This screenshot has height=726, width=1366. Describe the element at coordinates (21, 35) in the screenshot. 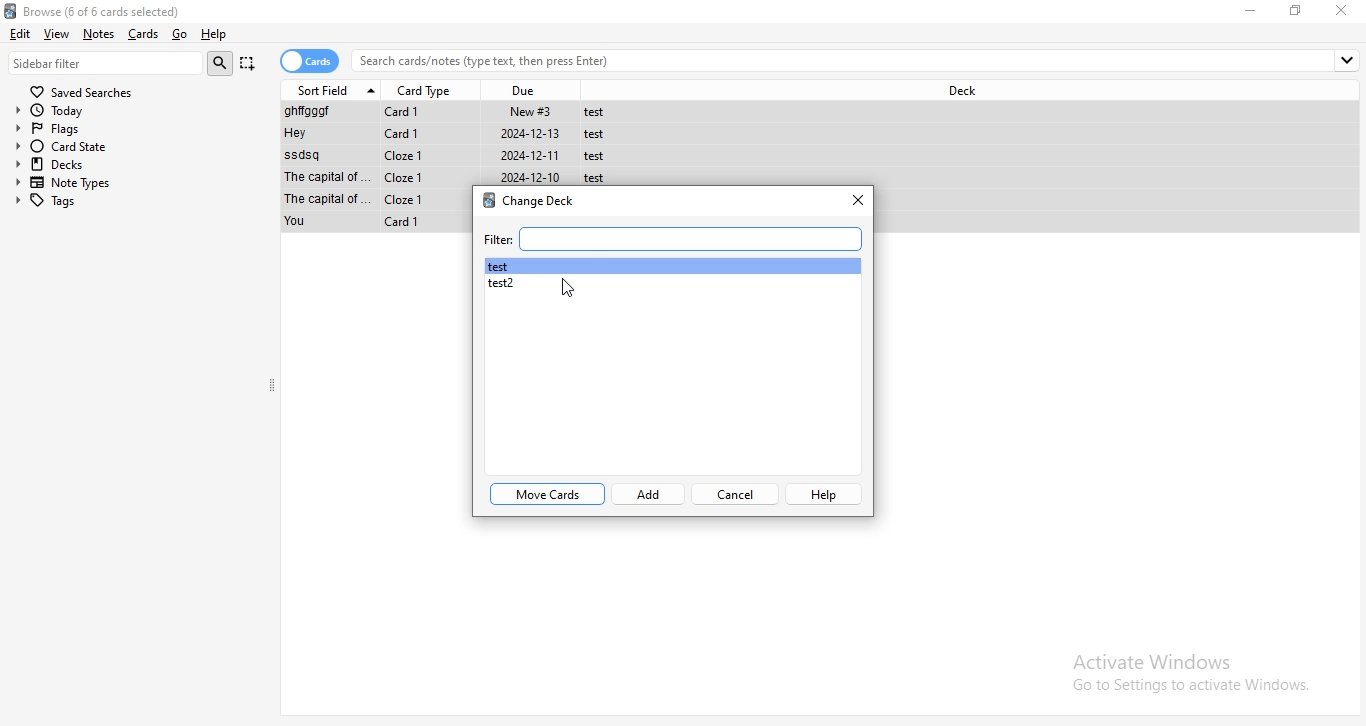

I see `edit` at that location.